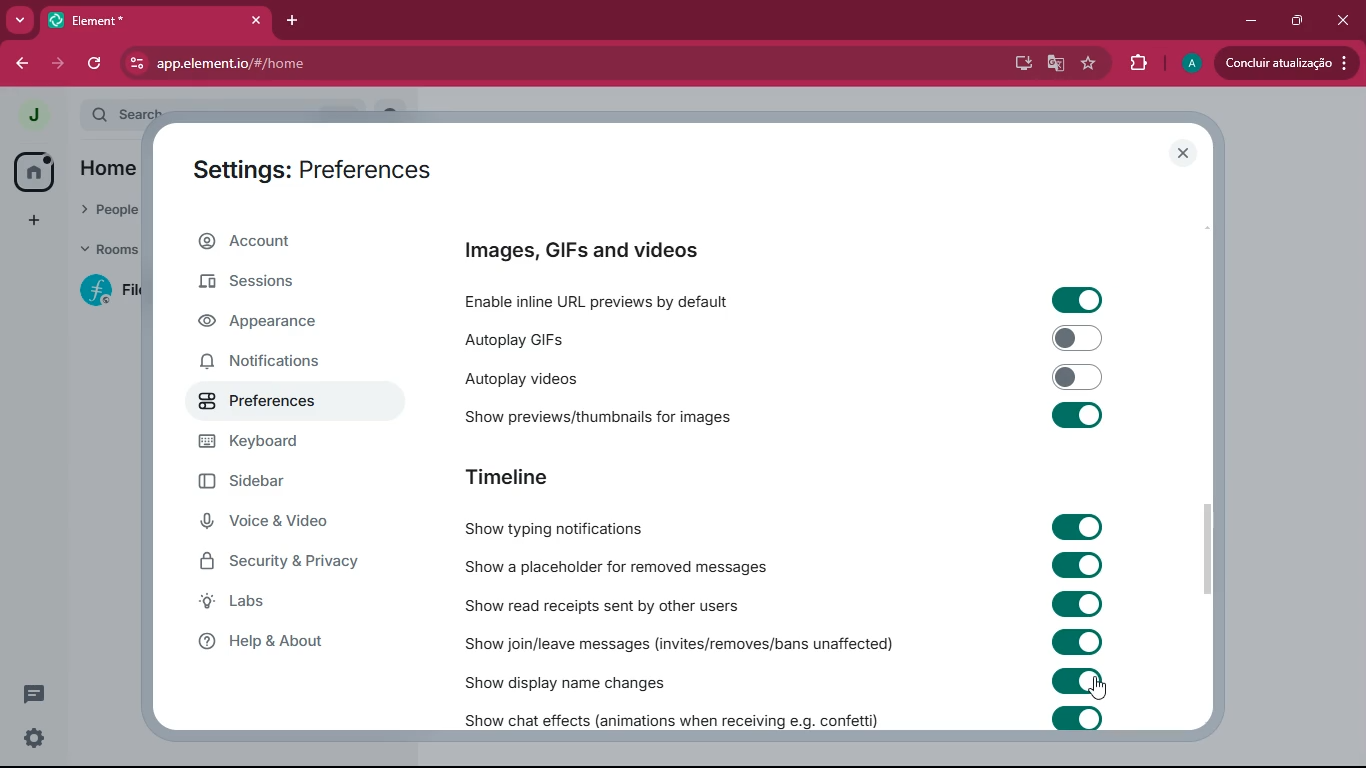  Describe the element at coordinates (1079, 680) in the screenshot. I see `toggle on/off` at that location.